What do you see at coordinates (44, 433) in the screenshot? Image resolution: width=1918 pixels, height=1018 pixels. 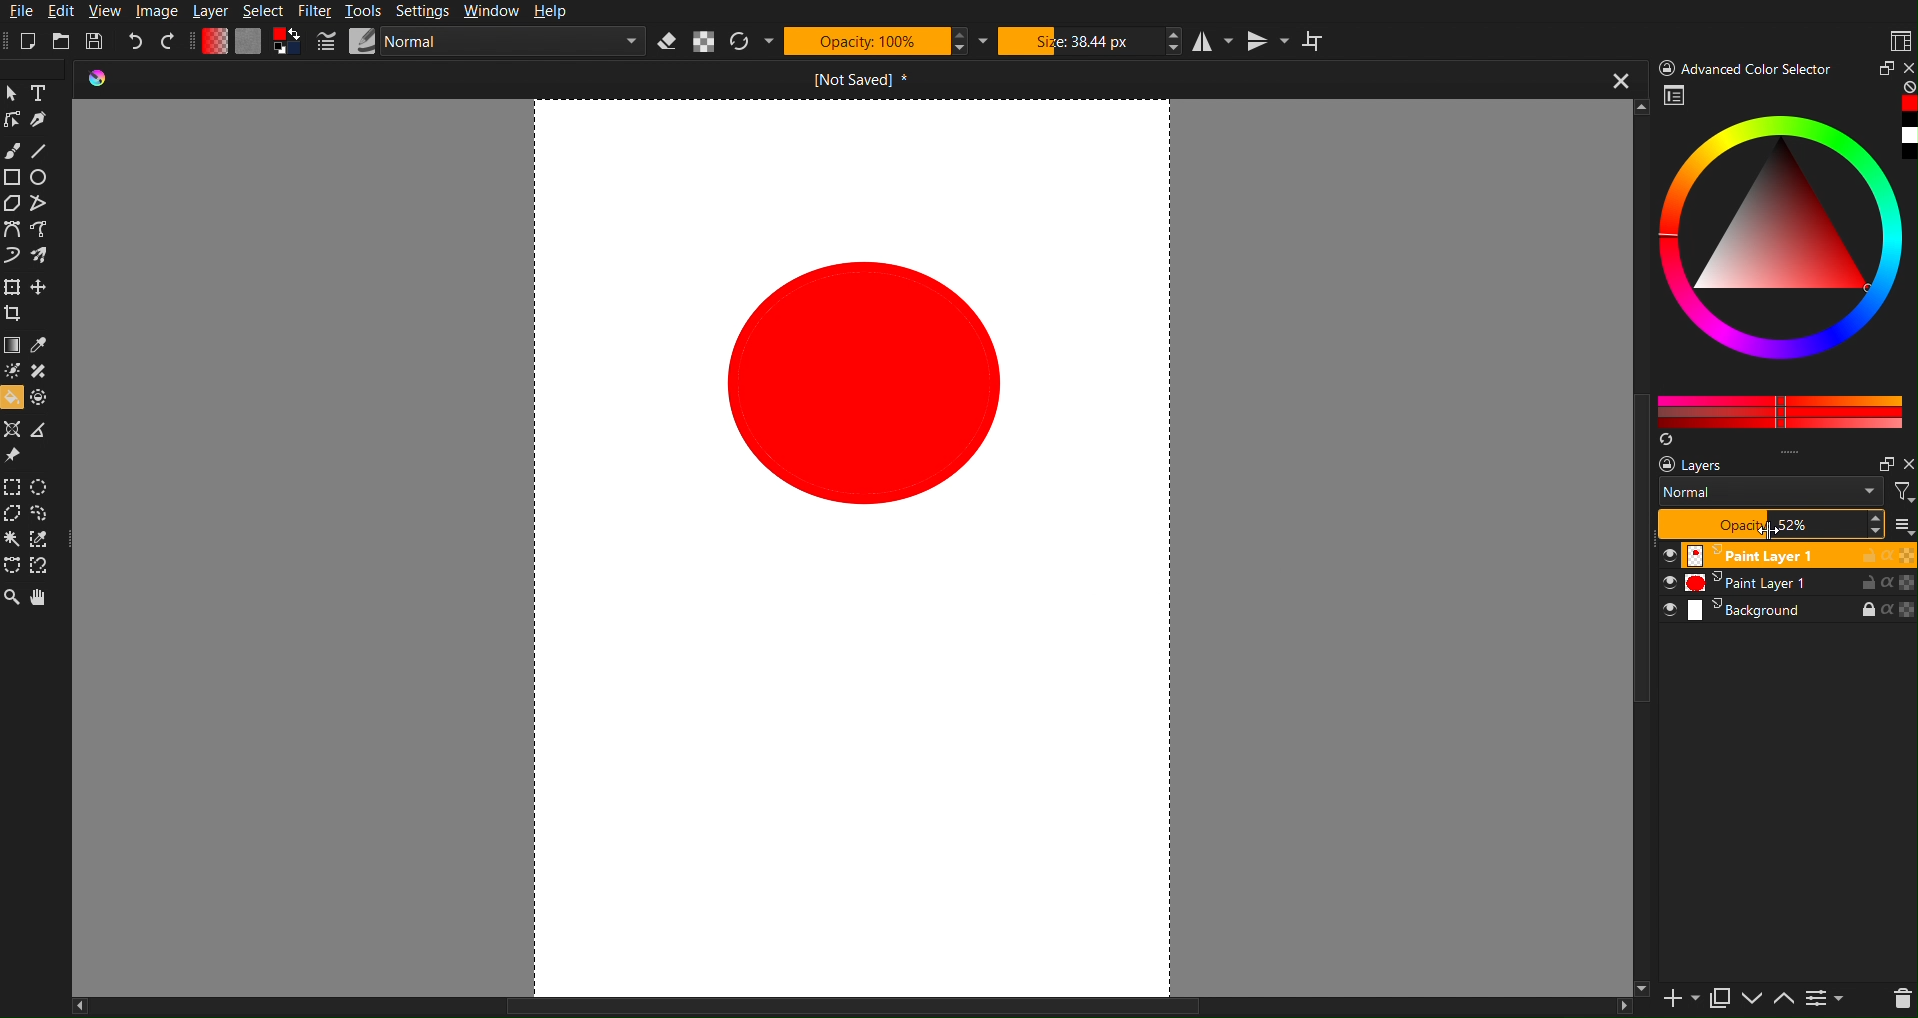 I see `Measure` at bounding box center [44, 433].